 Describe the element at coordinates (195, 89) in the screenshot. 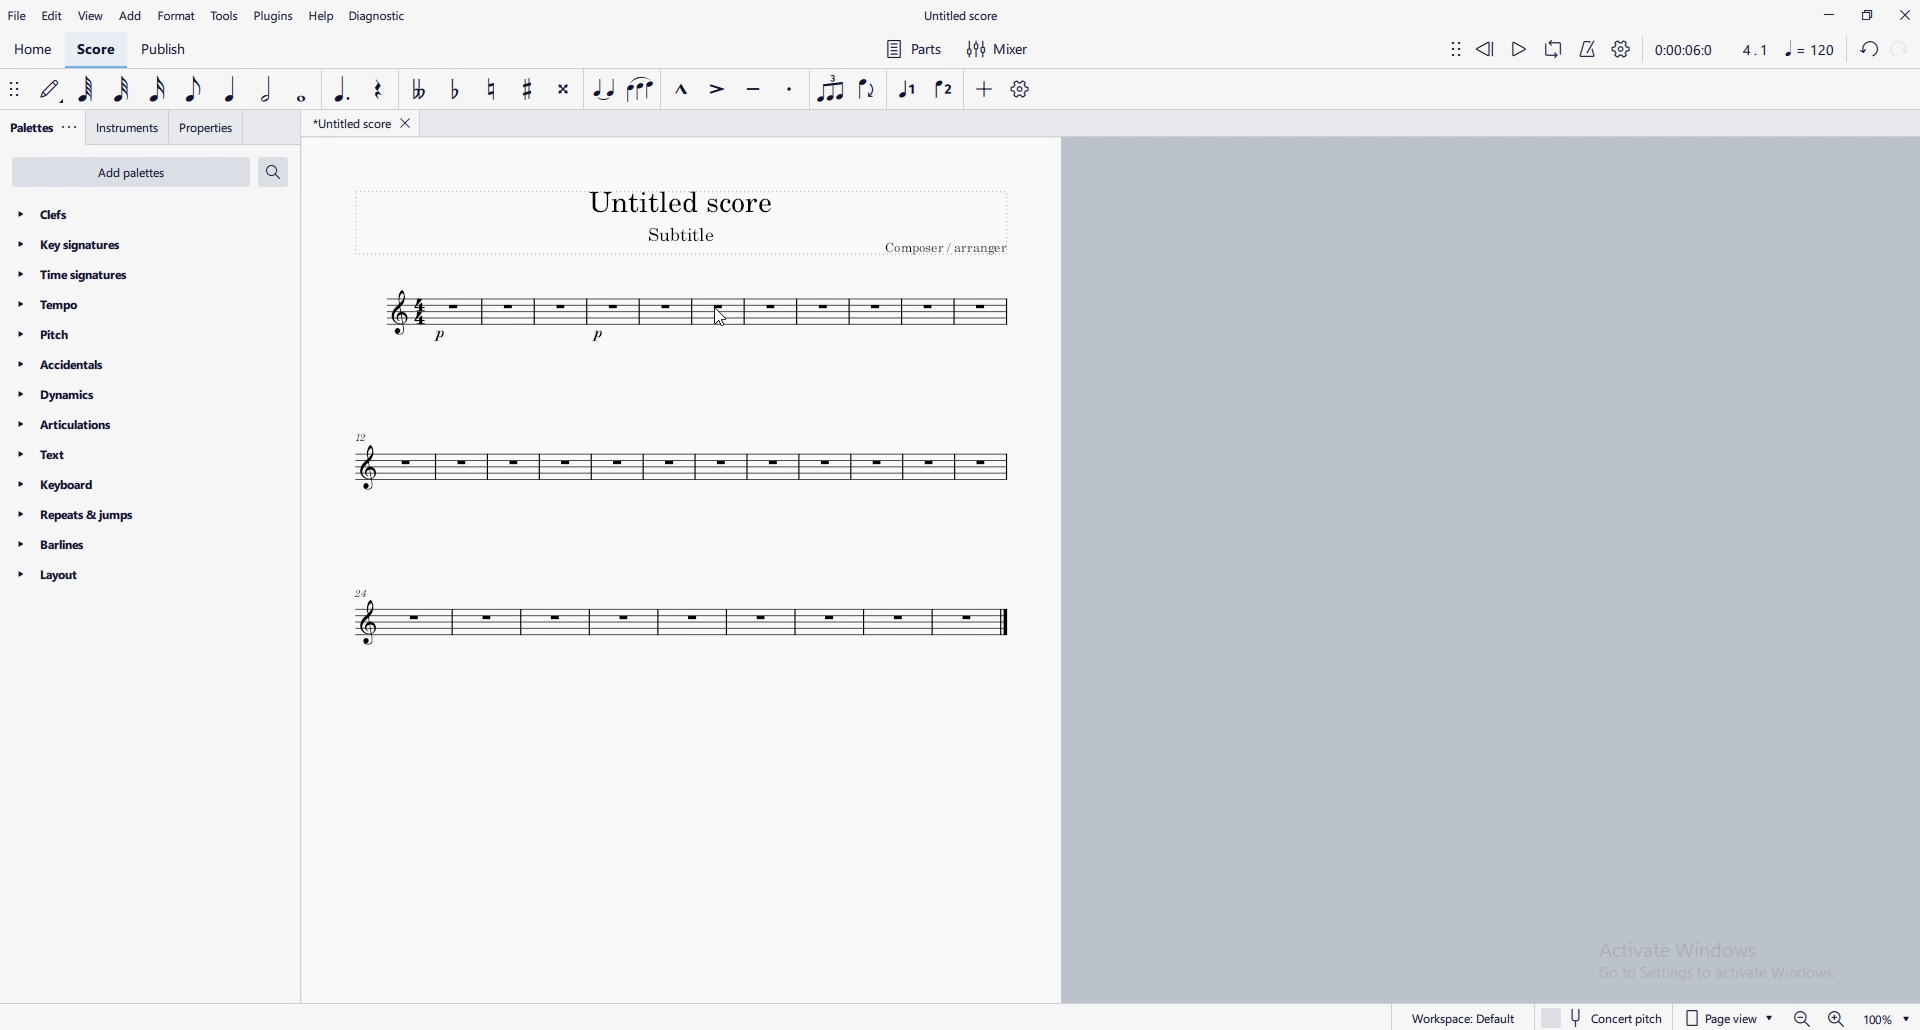

I see `eighth note` at that location.